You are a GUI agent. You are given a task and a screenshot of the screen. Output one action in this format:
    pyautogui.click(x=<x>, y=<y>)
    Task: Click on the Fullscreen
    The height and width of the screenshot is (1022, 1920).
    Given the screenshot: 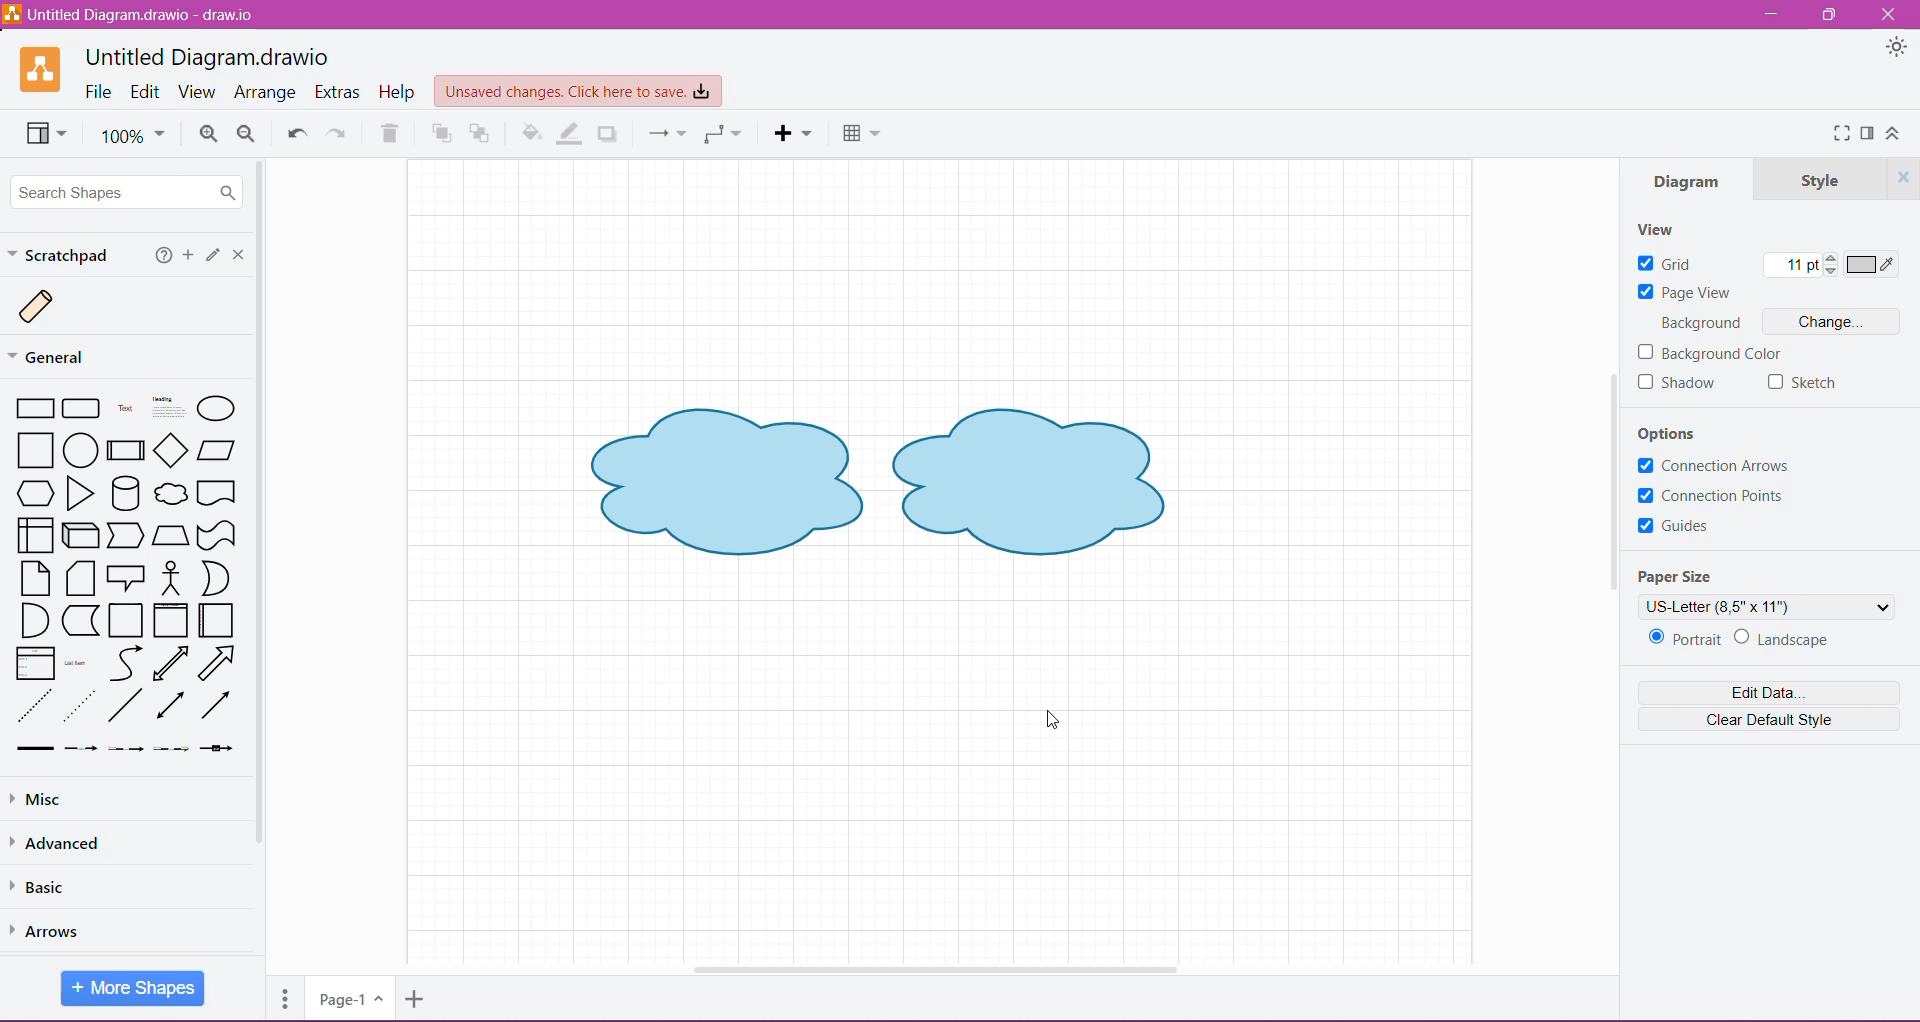 What is the action you would take?
    pyautogui.click(x=1838, y=134)
    